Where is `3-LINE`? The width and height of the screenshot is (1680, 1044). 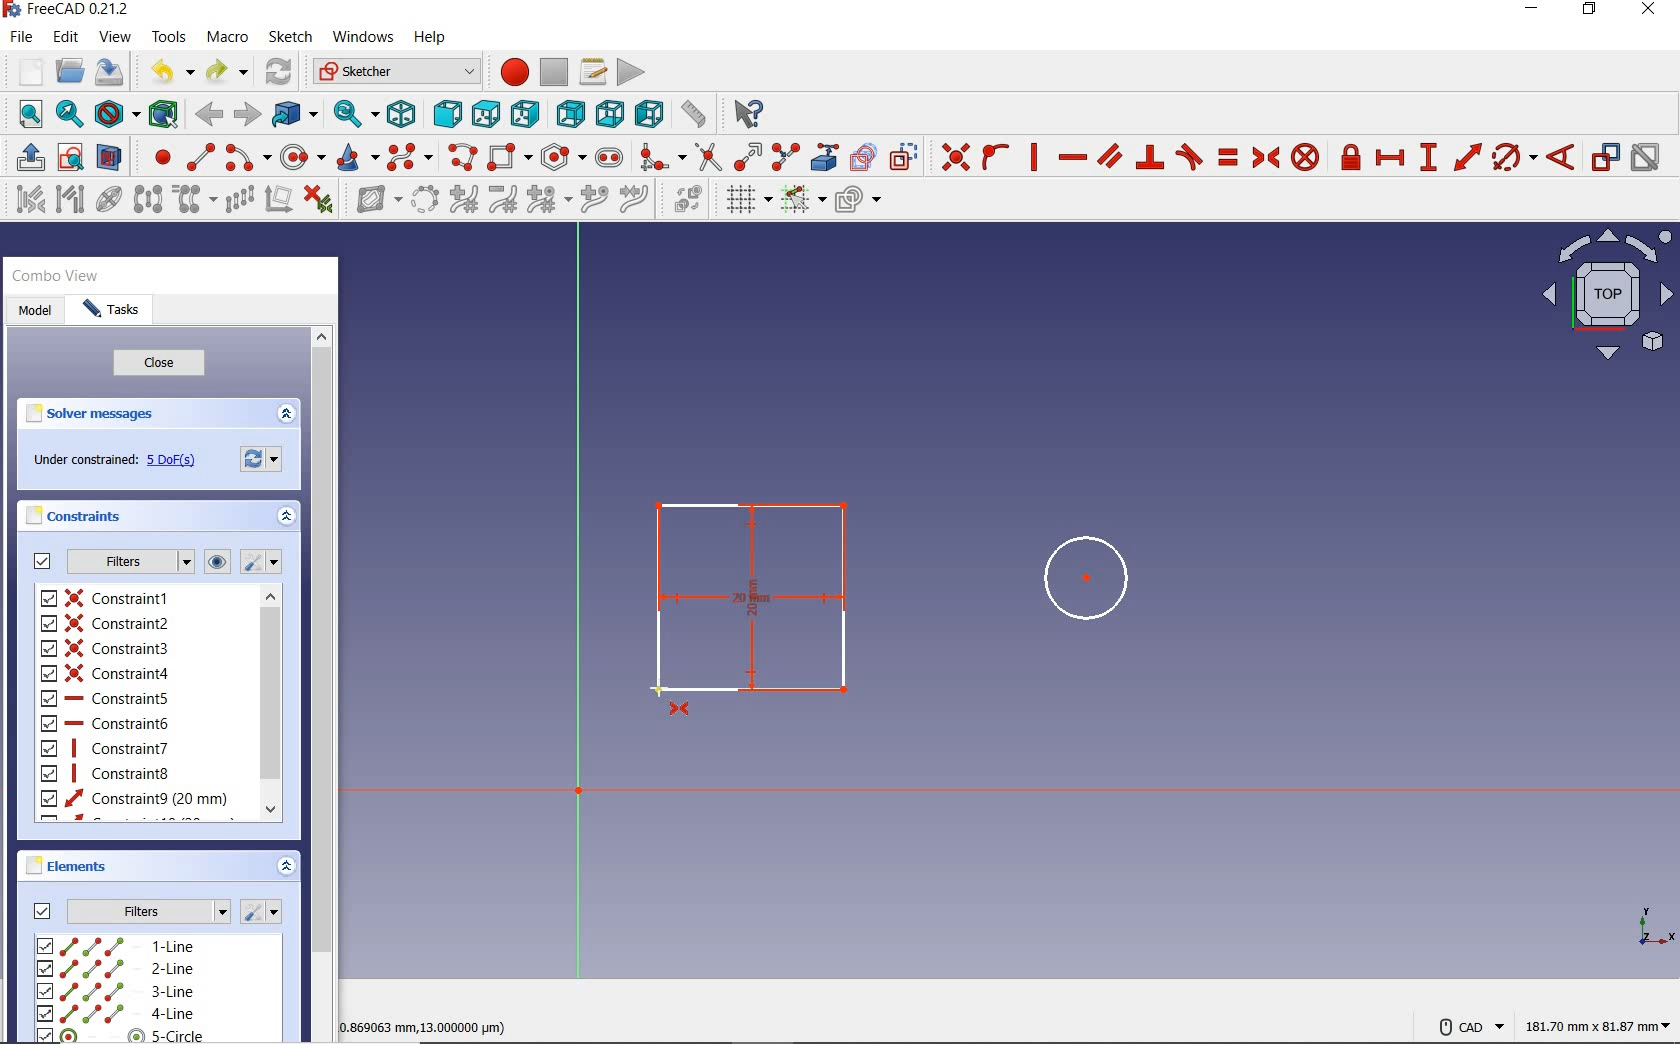 3-LINE is located at coordinates (116, 993).